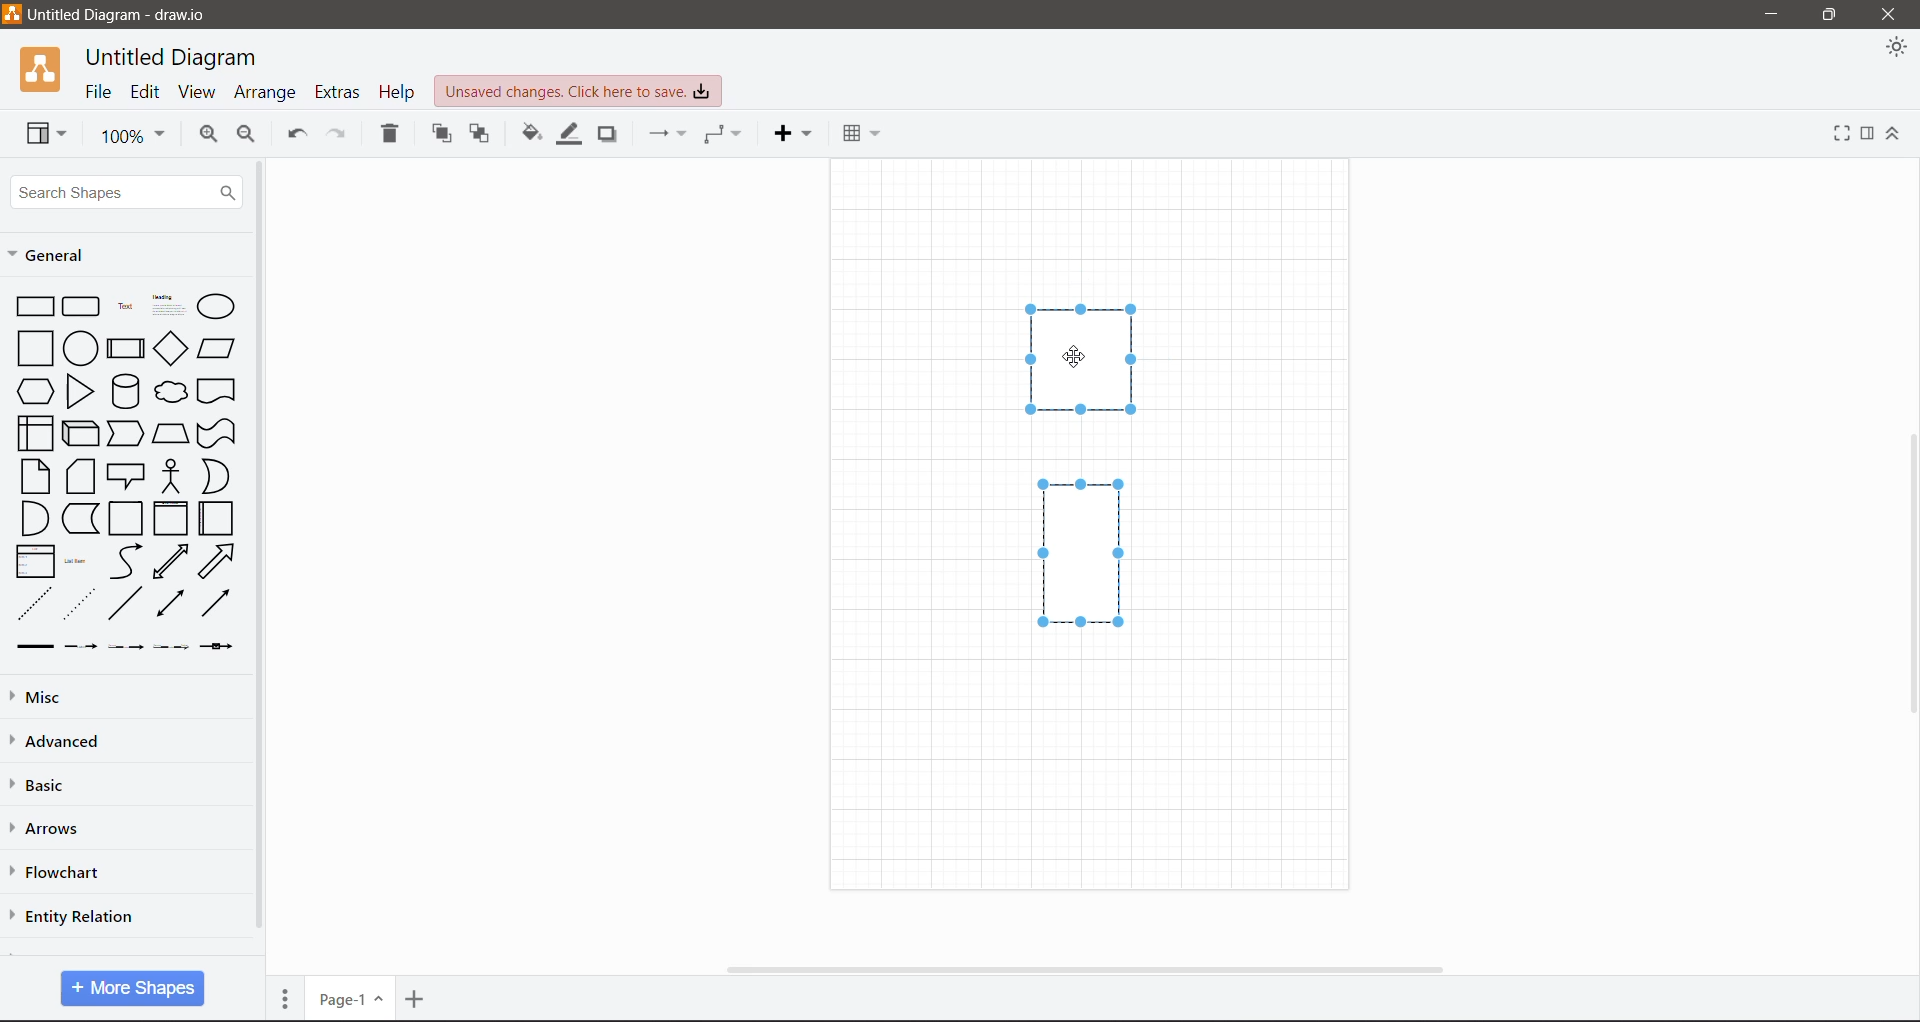 This screenshot has height=1022, width=1920. I want to click on Line Color, so click(568, 136).